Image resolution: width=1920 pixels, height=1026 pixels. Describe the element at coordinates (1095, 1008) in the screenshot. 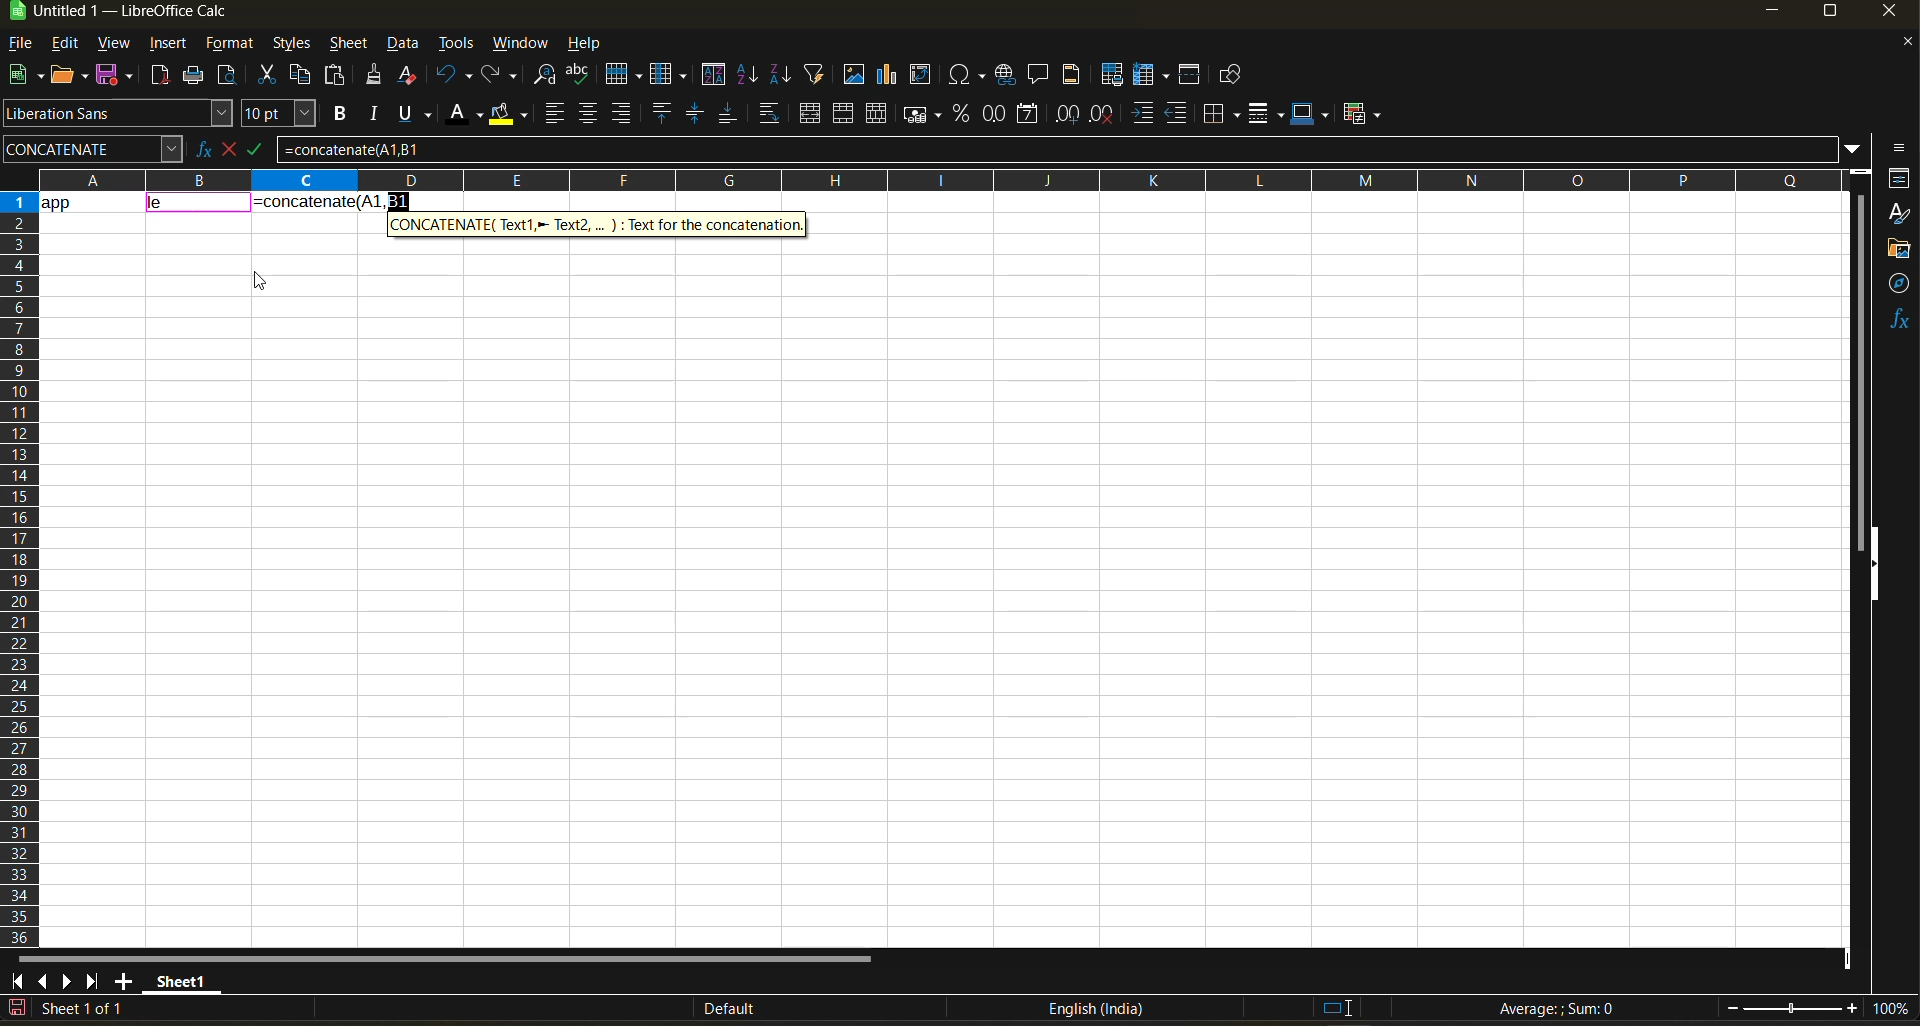

I see `text language` at that location.